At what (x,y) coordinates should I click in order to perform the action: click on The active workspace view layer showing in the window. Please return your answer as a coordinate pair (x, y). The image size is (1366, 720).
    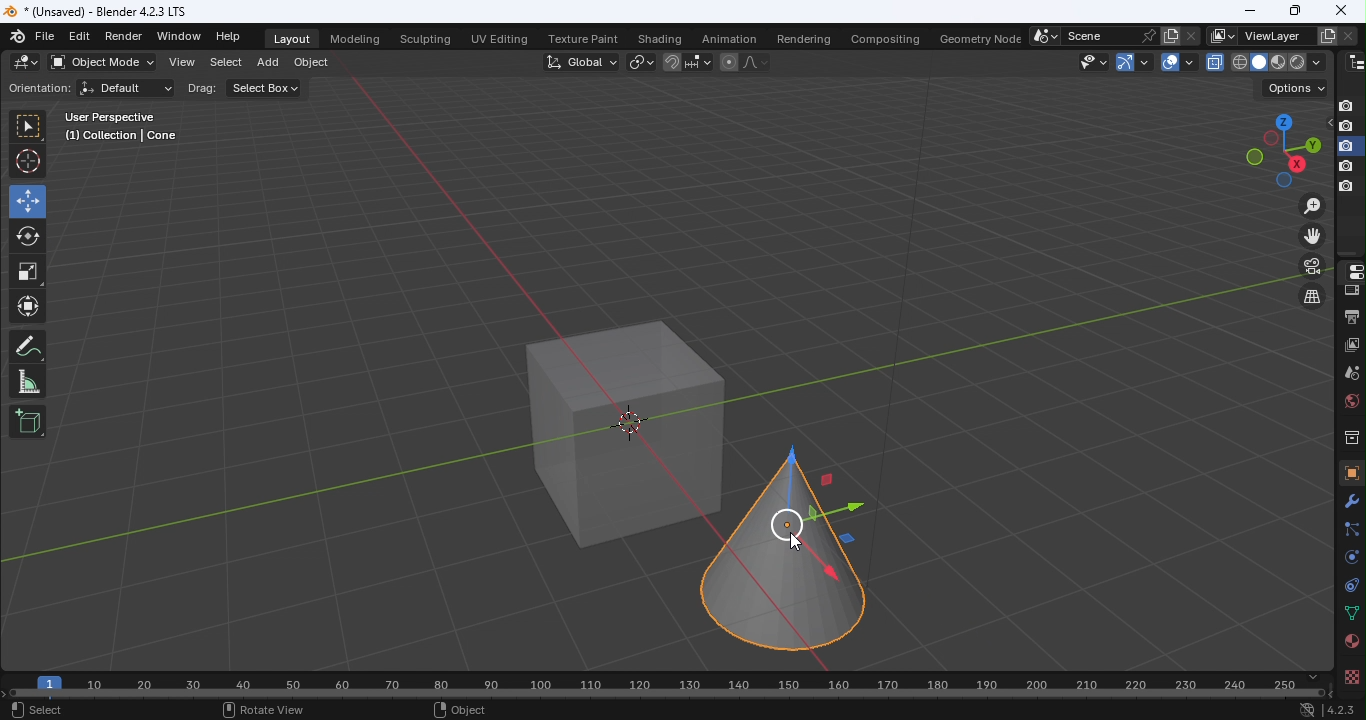
    Looking at the image, I should click on (1222, 36).